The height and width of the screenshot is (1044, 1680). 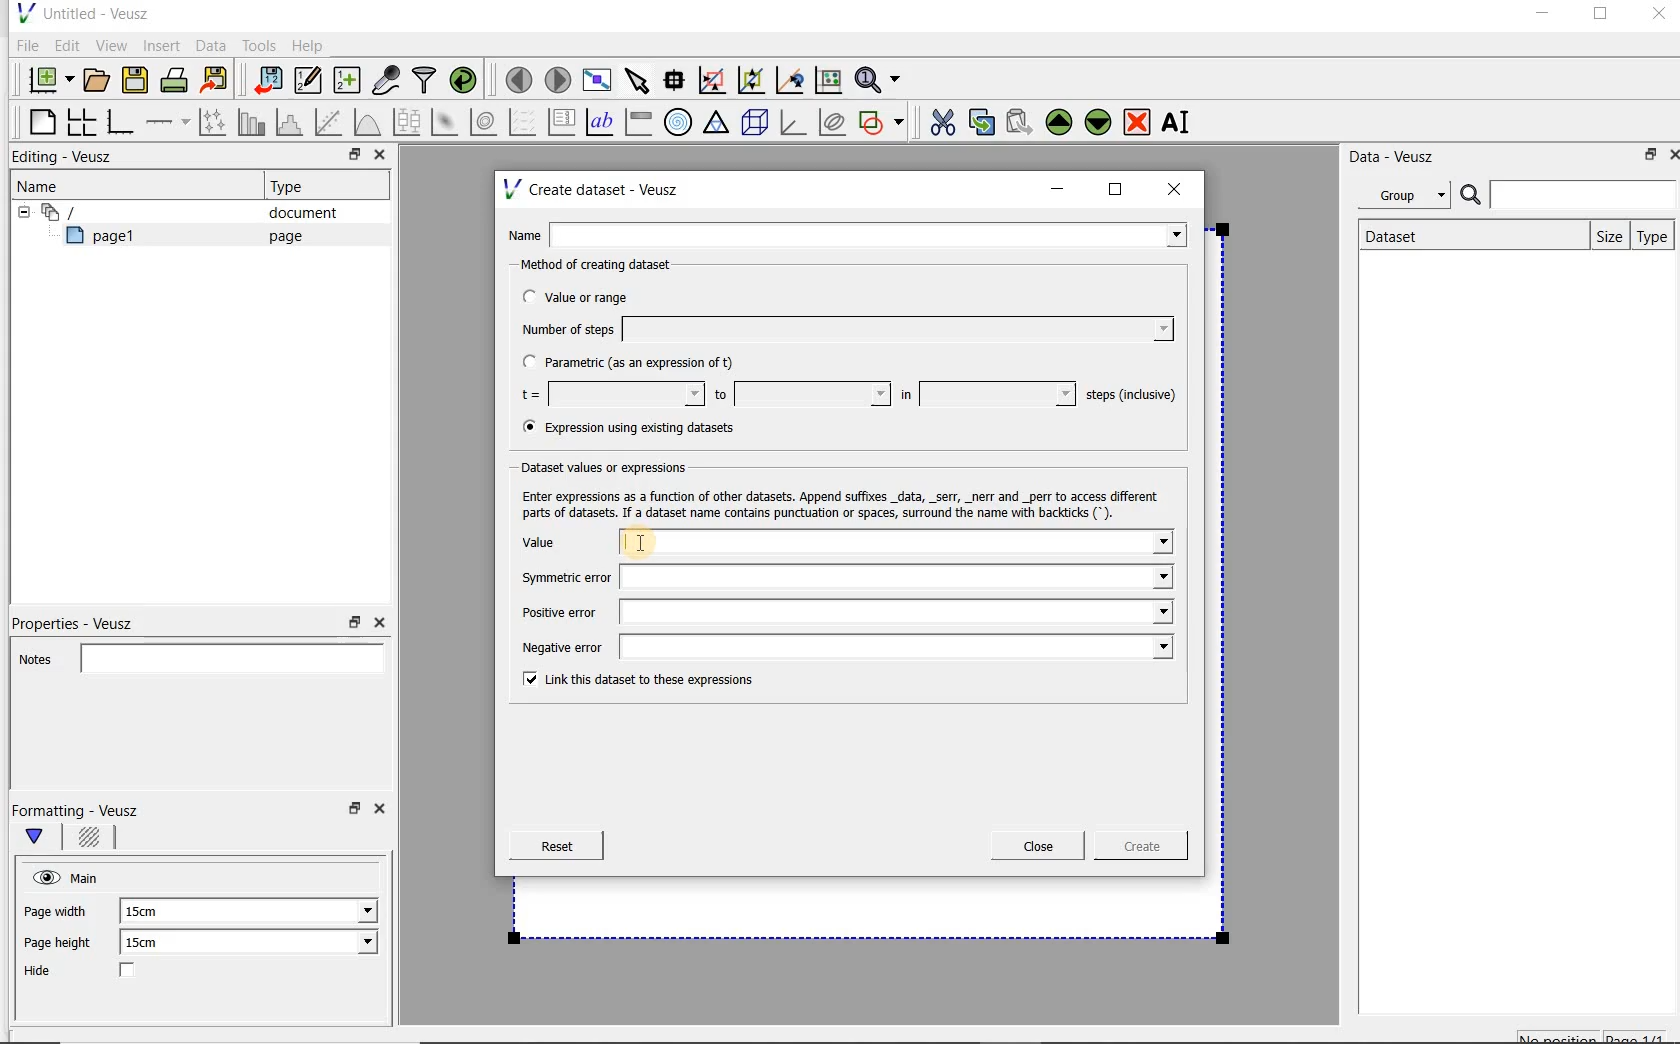 What do you see at coordinates (563, 122) in the screenshot?
I see `plot key` at bounding box center [563, 122].